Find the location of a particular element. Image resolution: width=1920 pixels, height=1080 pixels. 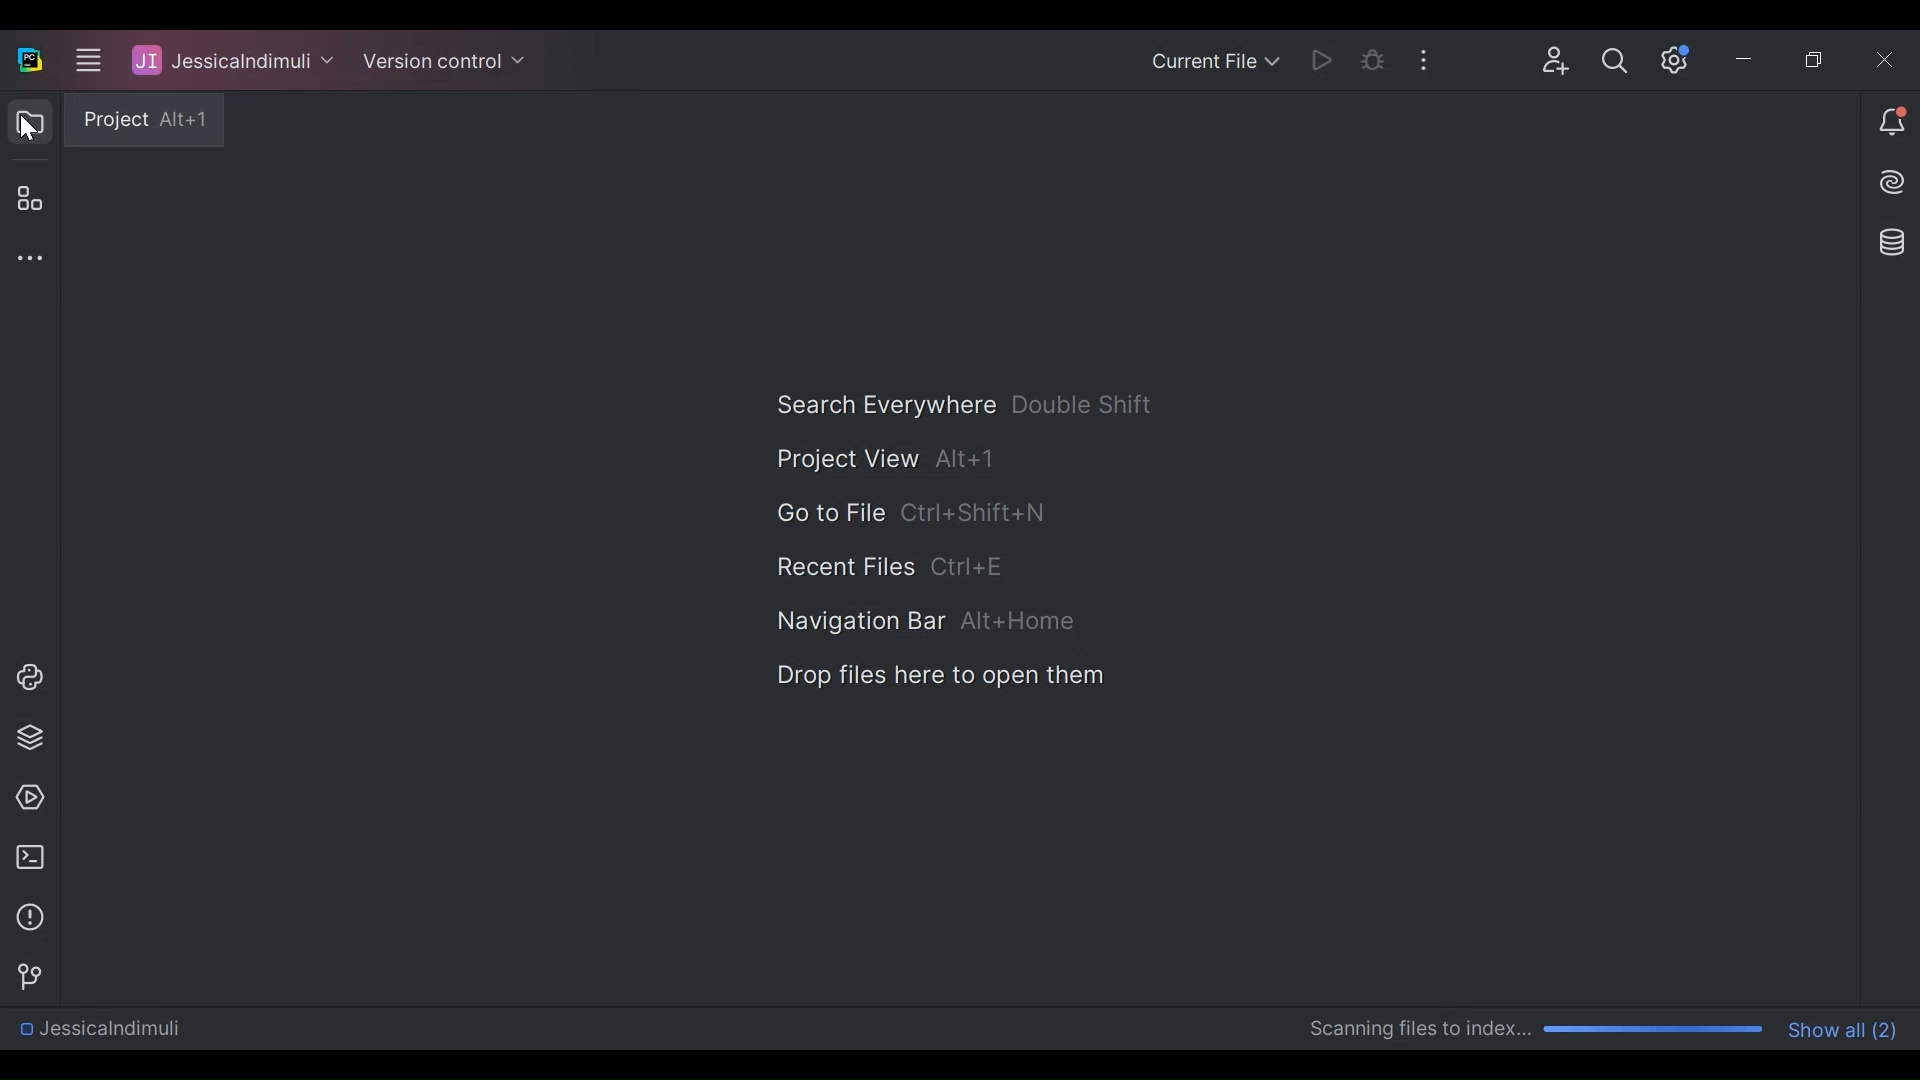

Search Everywhere is located at coordinates (959, 402).